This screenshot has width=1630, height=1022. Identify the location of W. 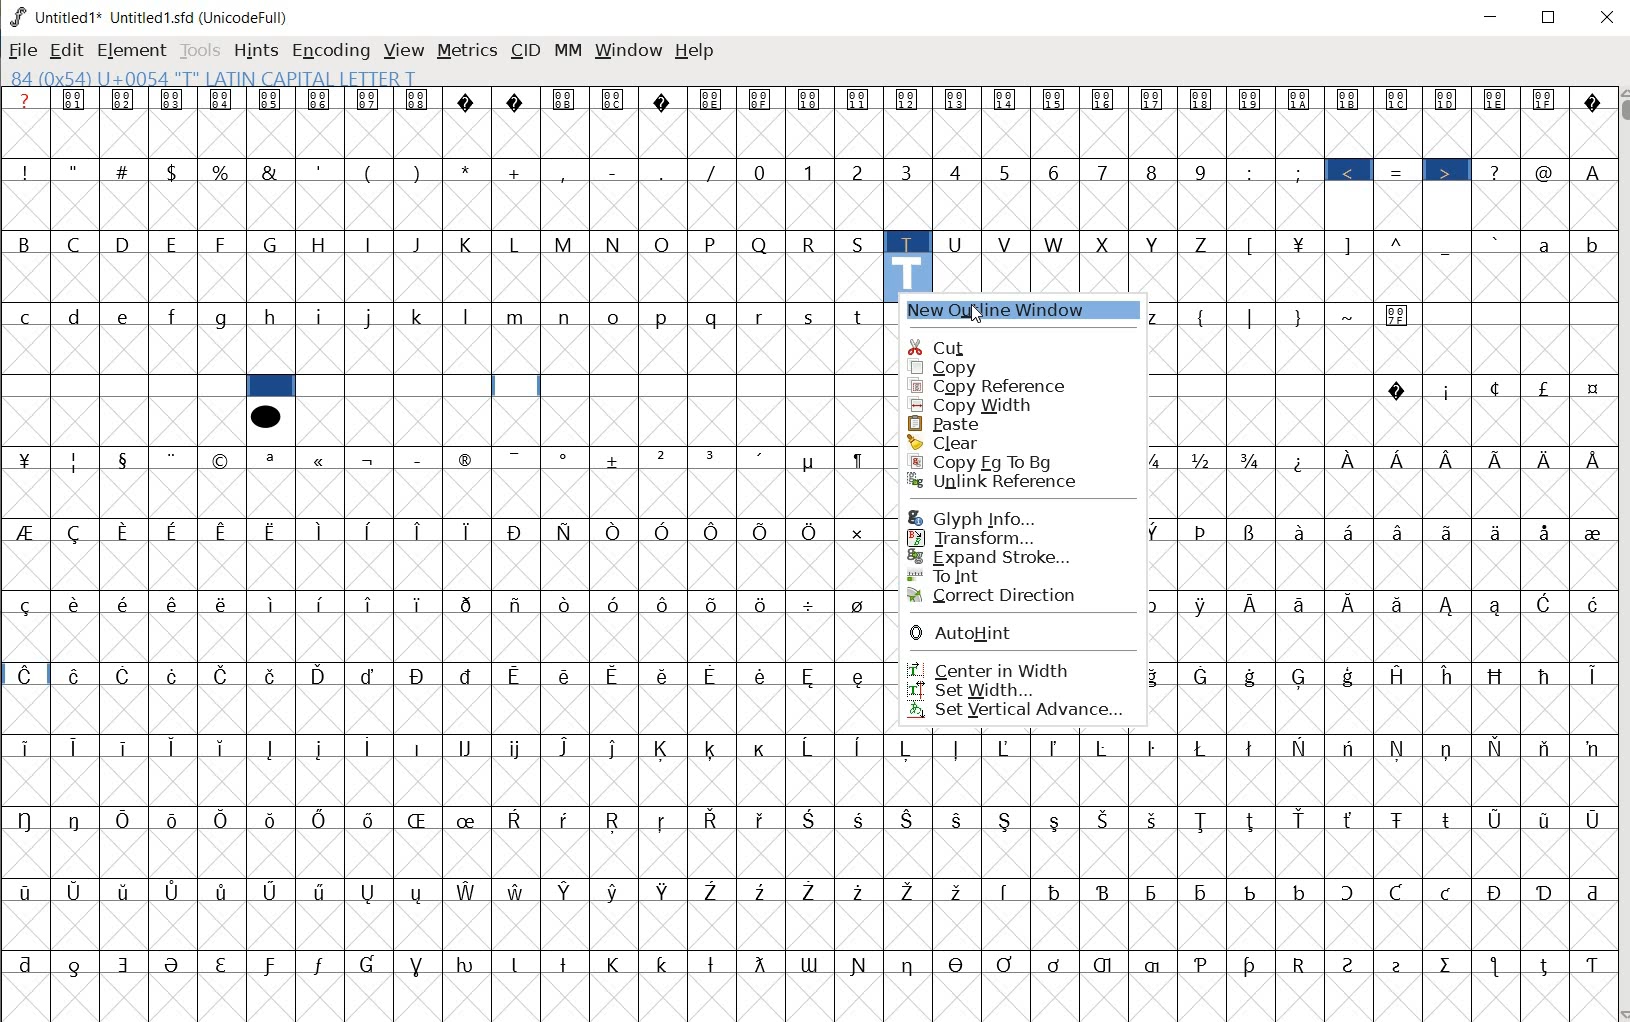
(1056, 244).